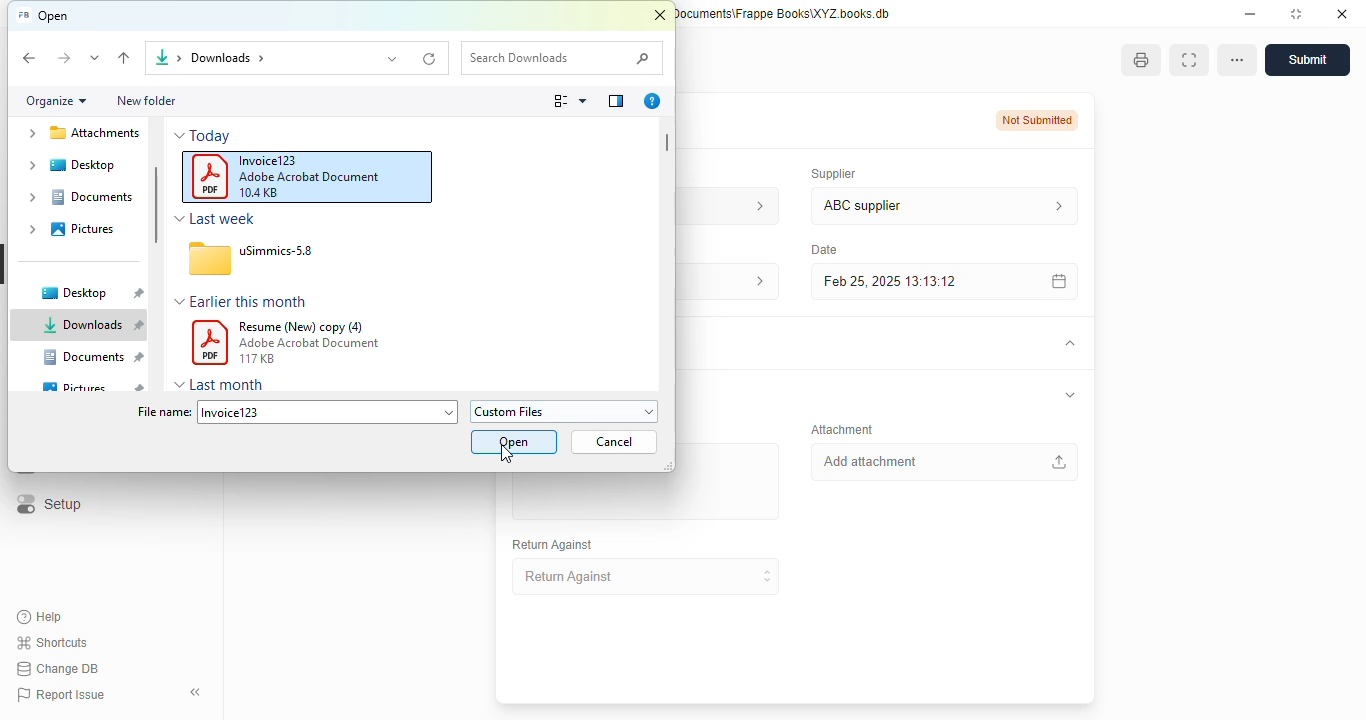  Describe the element at coordinates (224, 58) in the screenshot. I see `> downloads > ` at that location.